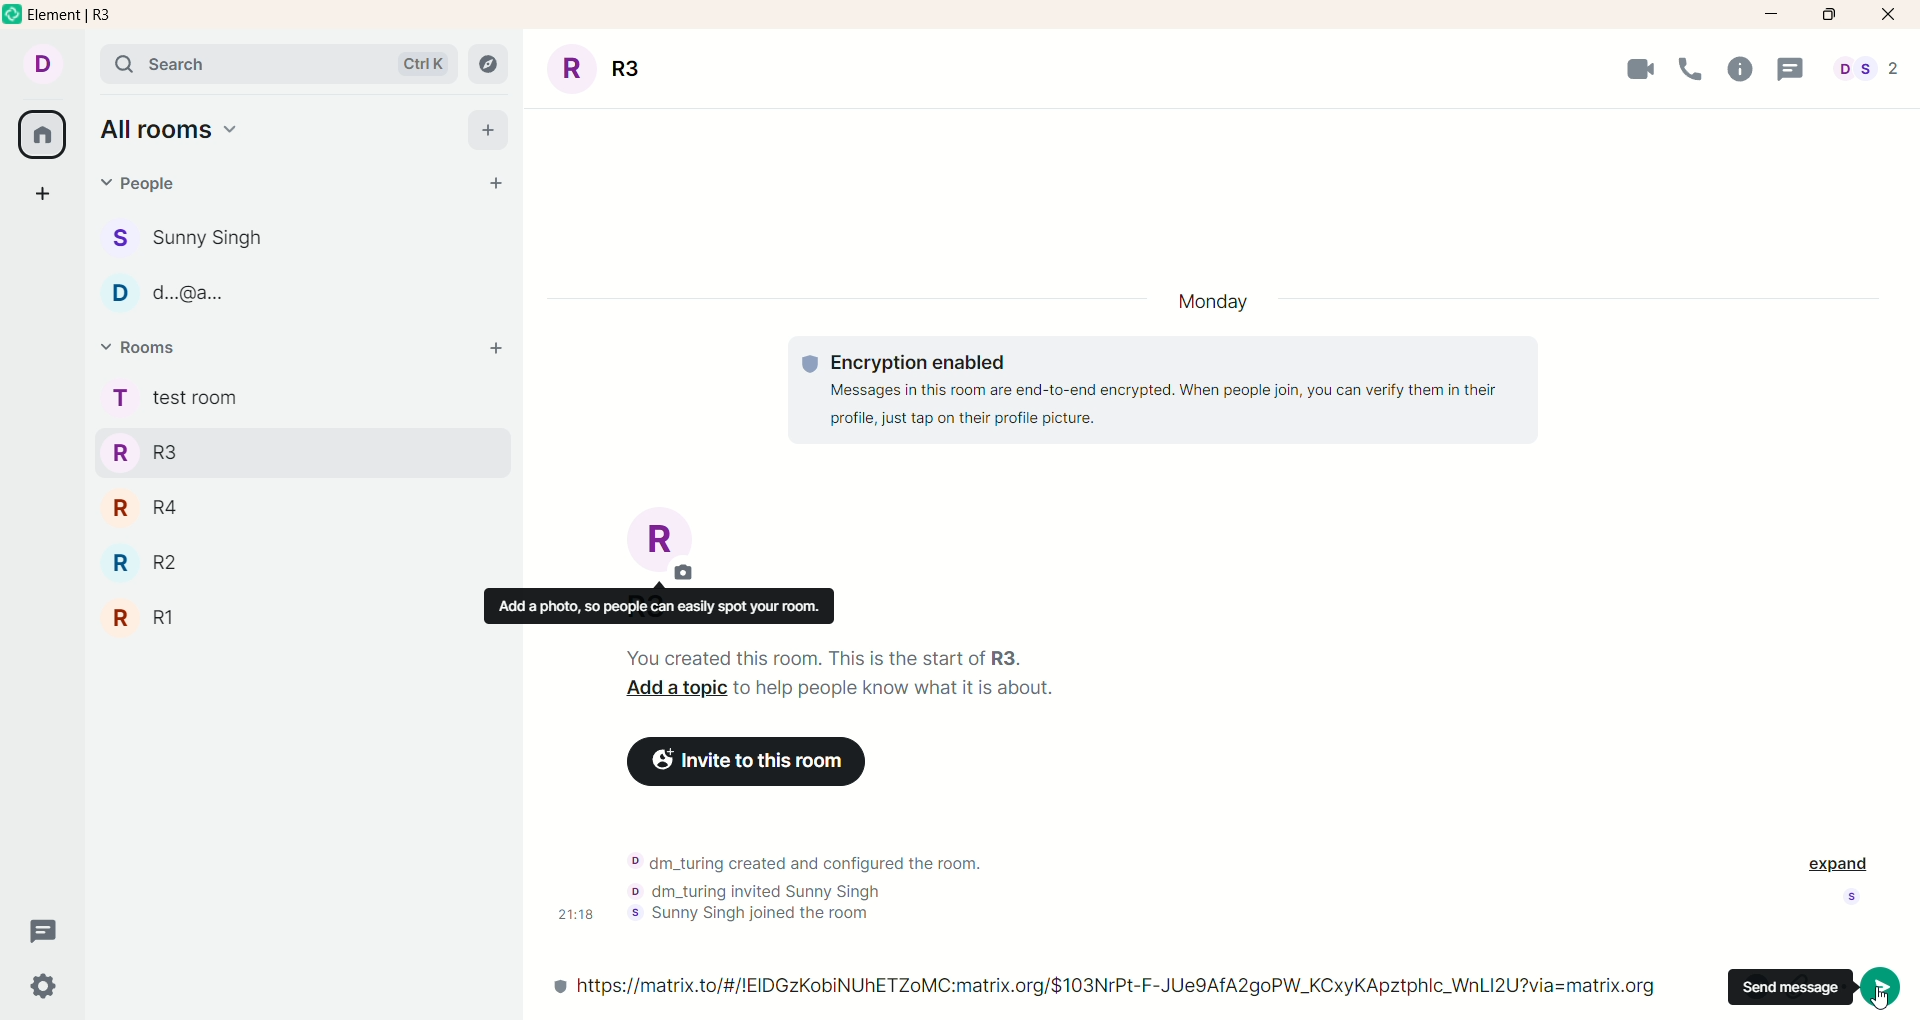 The height and width of the screenshot is (1020, 1920). I want to click on R2, so click(156, 565).